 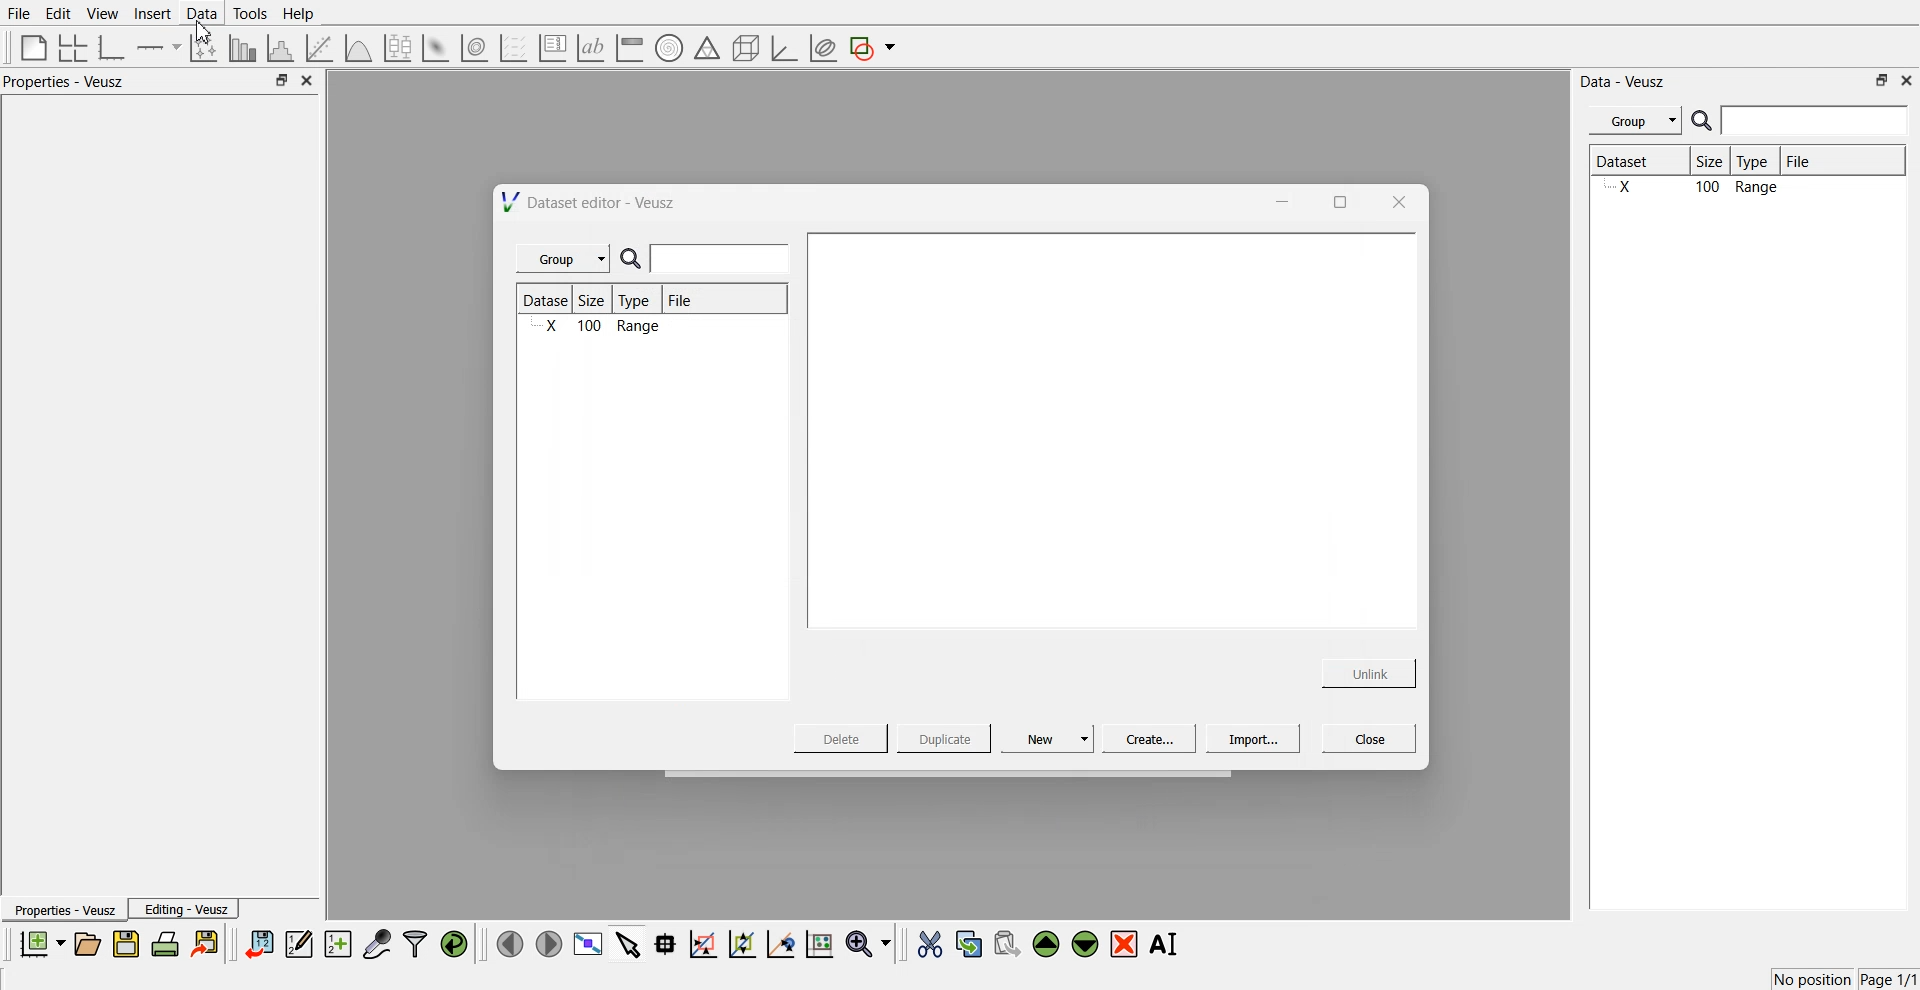 I want to click on Duplicate, so click(x=944, y=740).